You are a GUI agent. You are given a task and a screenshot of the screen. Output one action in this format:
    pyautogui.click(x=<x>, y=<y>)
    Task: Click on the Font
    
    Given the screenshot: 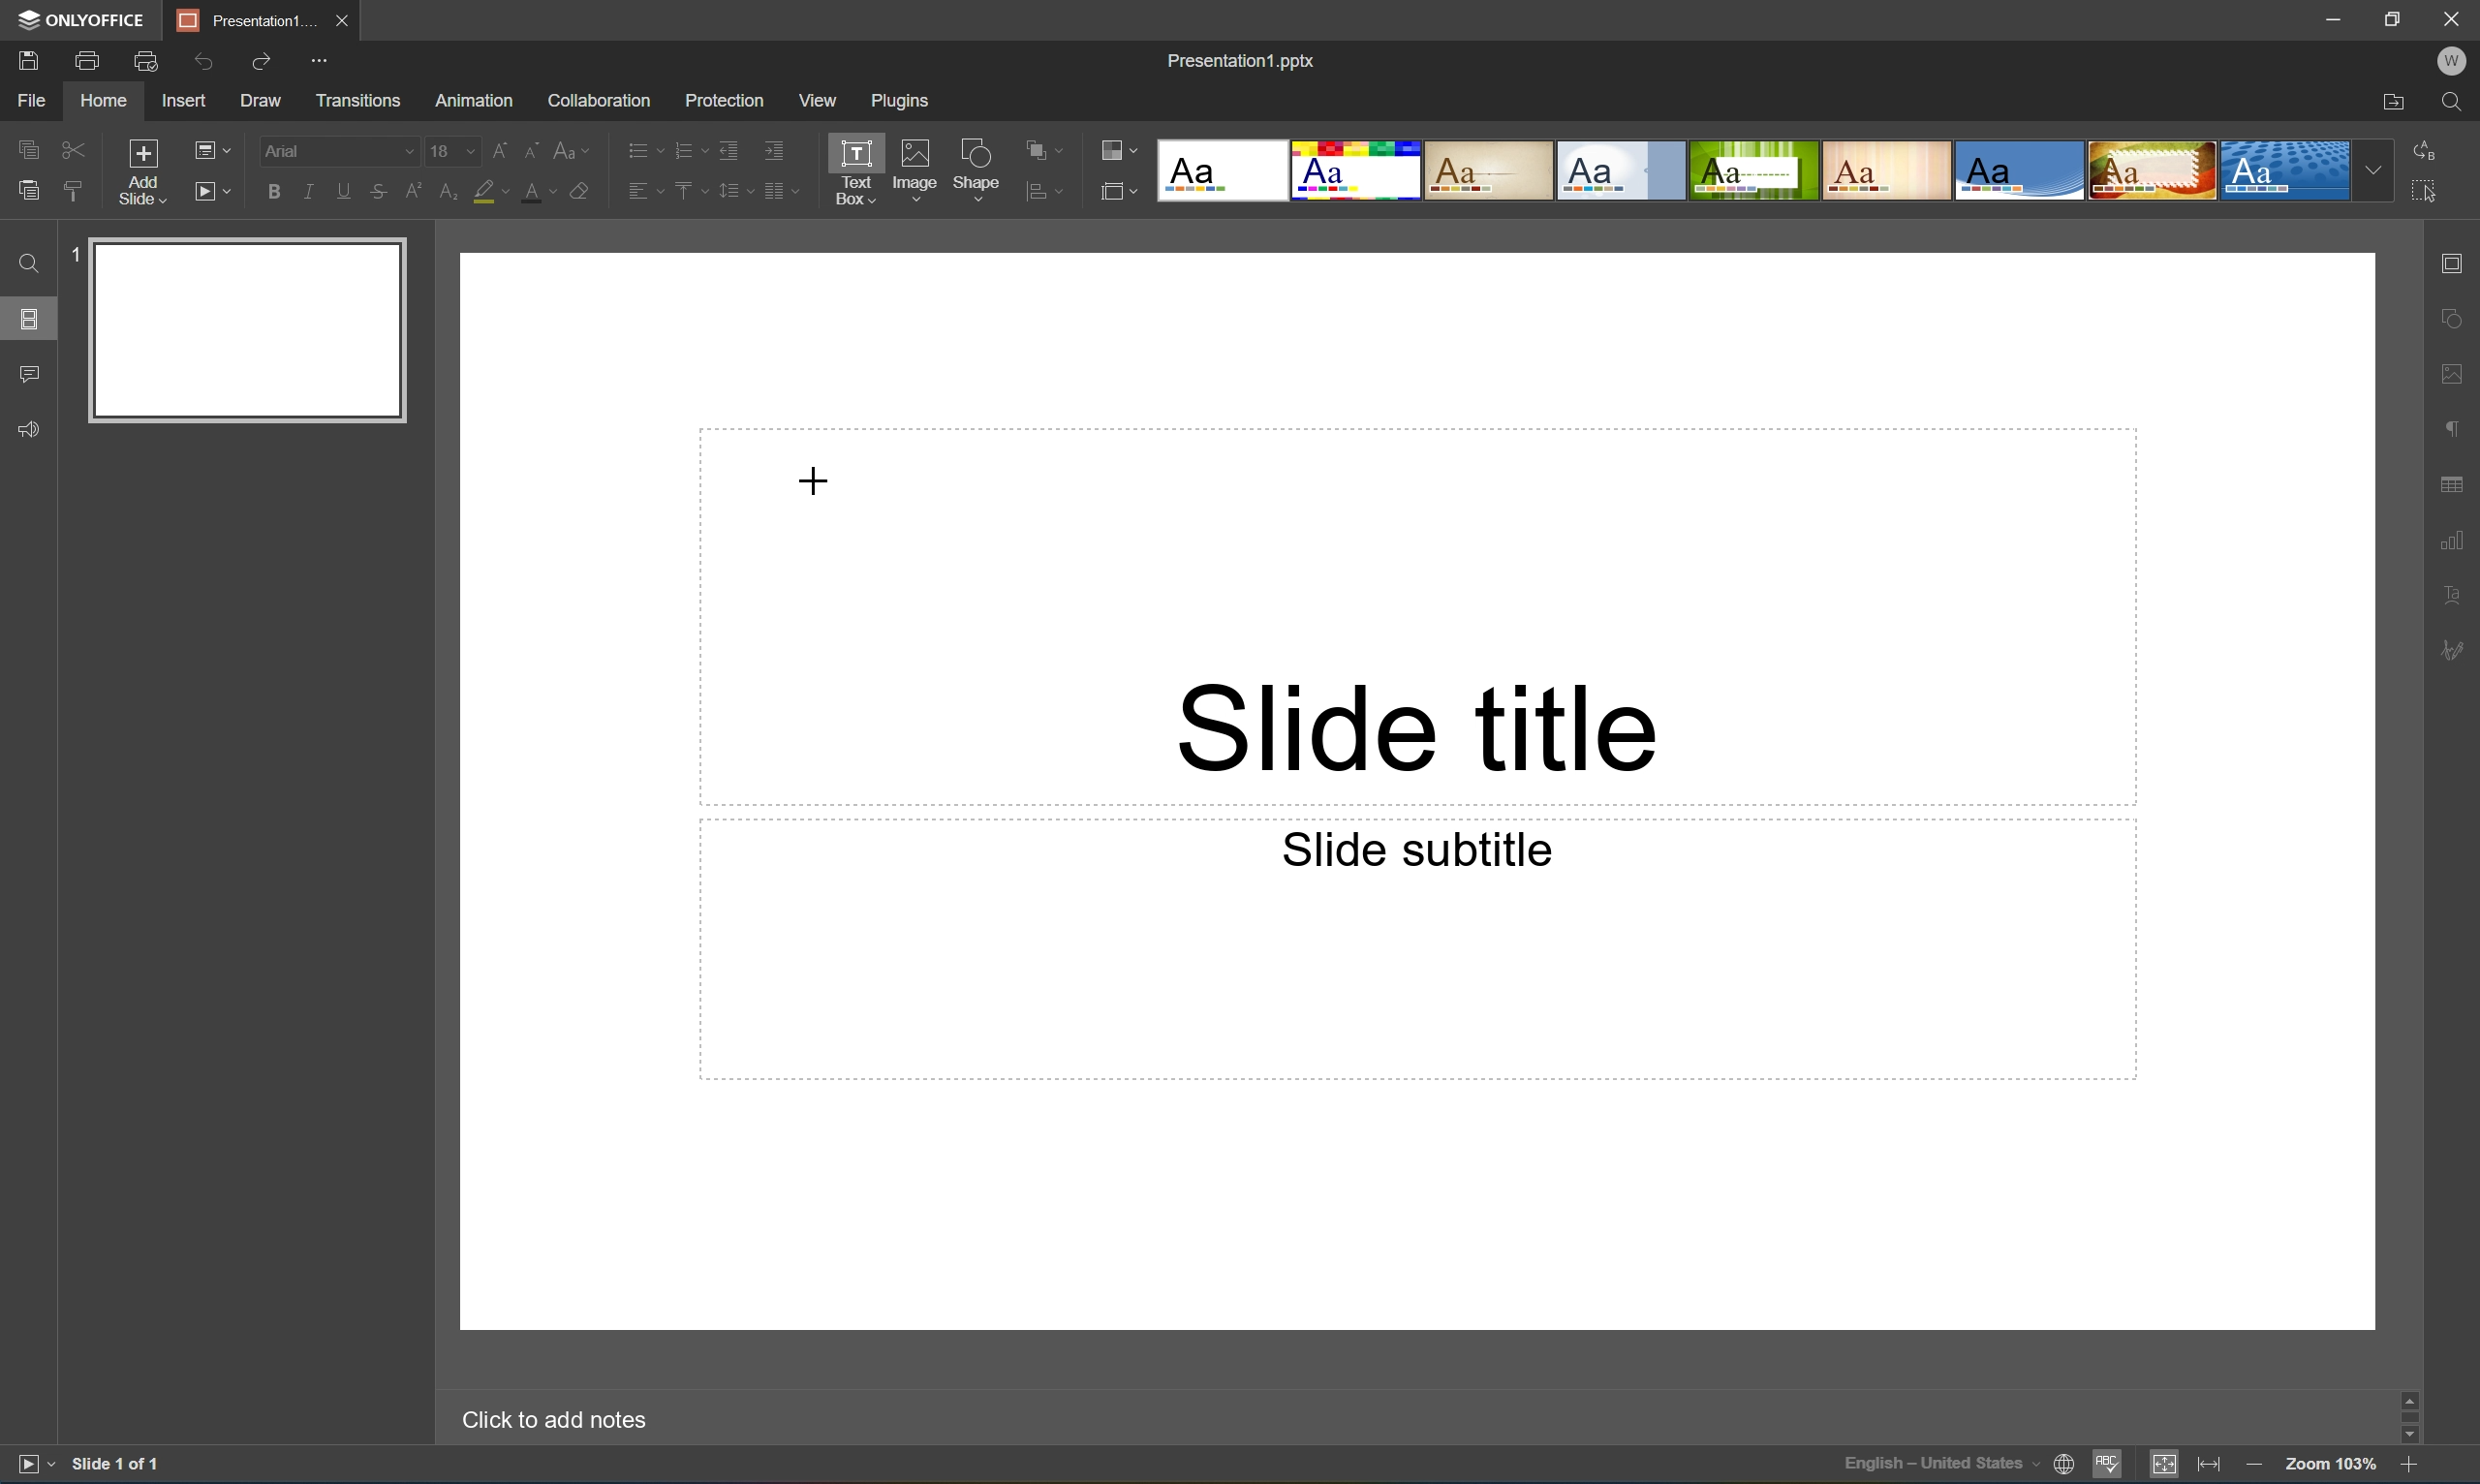 What is the action you would take?
    pyautogui.click(x=343, y=152)
    